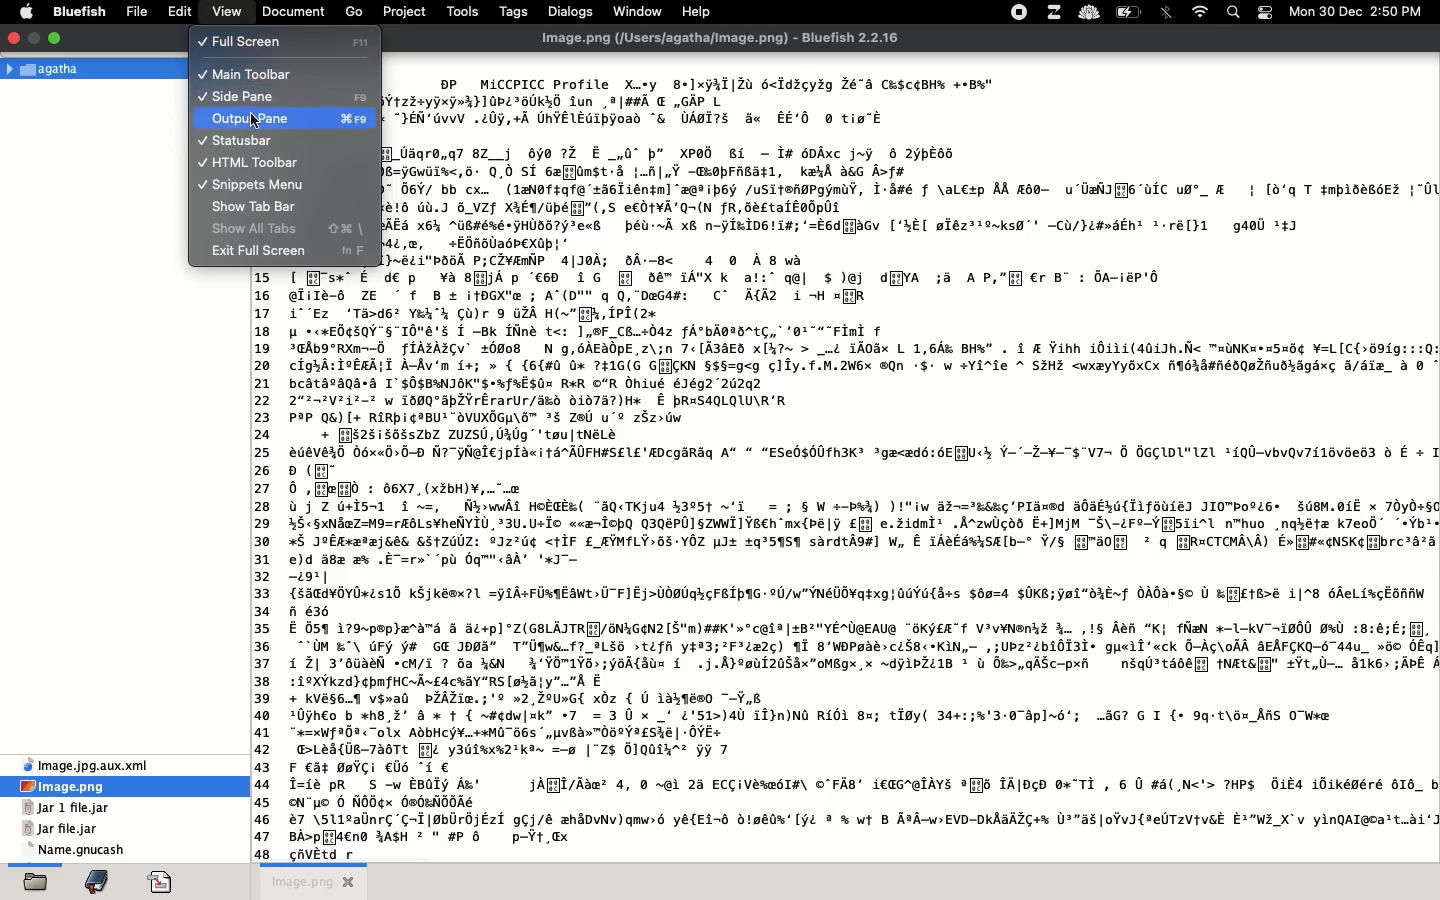 The width and height of the screenshot is (1440, 900). Describe the element at coordinates (83, 765) in the screenshot. I see `xml` at that location.